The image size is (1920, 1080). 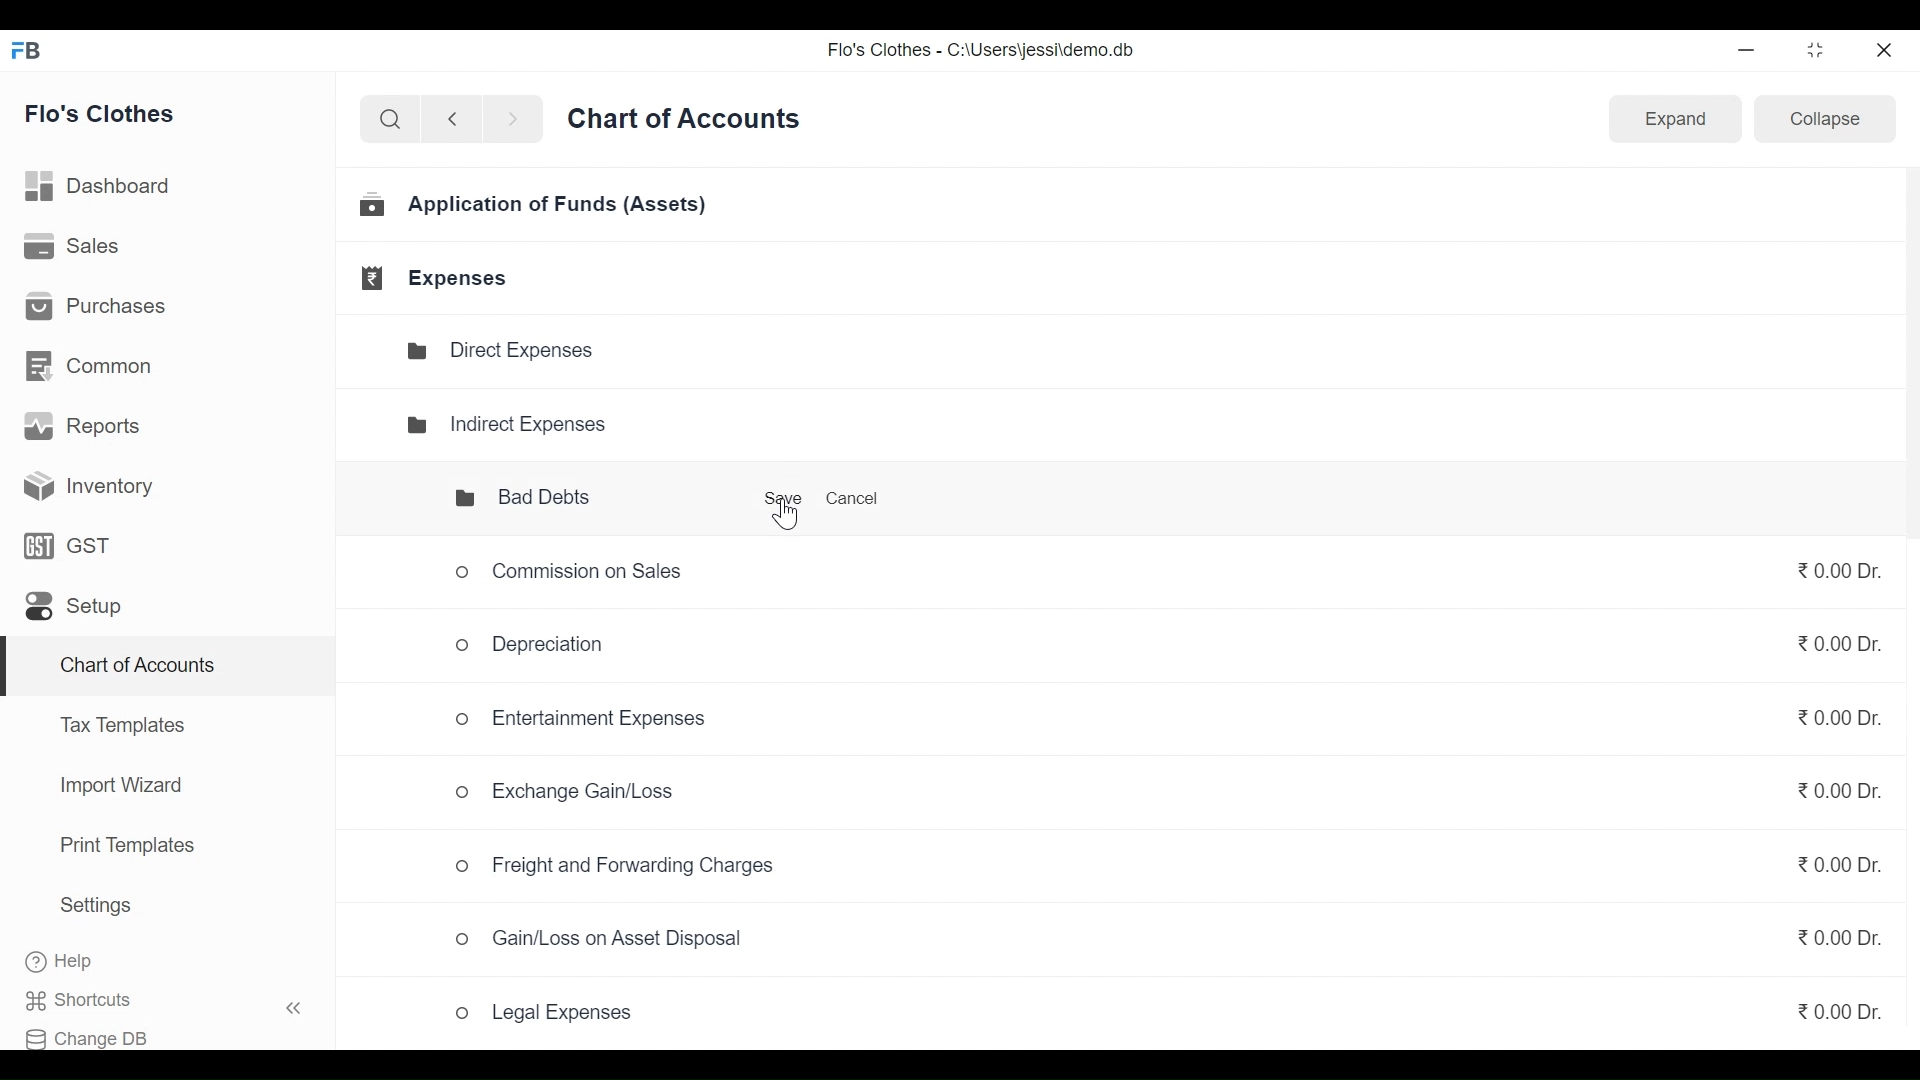 What do you see at coordinates (1828, 123) in the screenshot?
I see `Collapse` at bounding box center [1828, 123].